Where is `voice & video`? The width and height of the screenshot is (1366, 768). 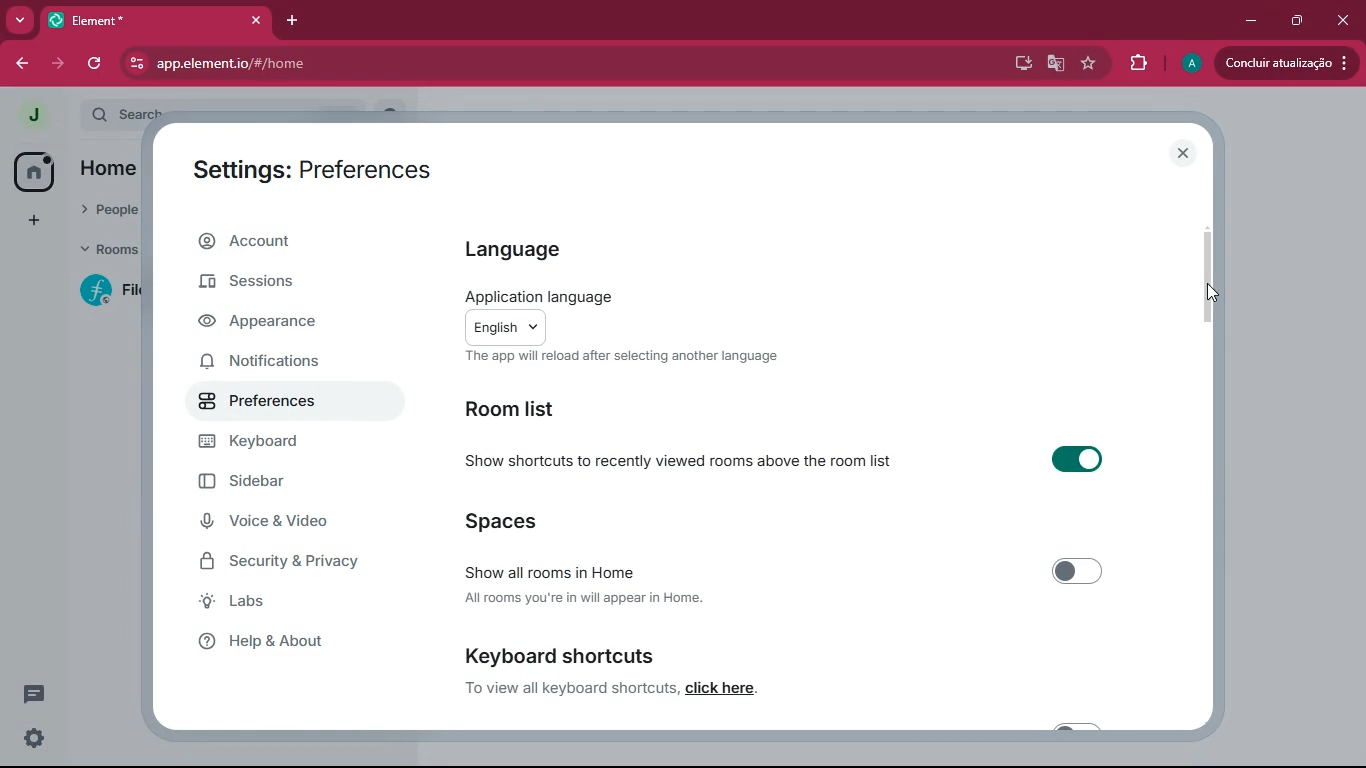
voice & video is located at coordinates (286, 523).